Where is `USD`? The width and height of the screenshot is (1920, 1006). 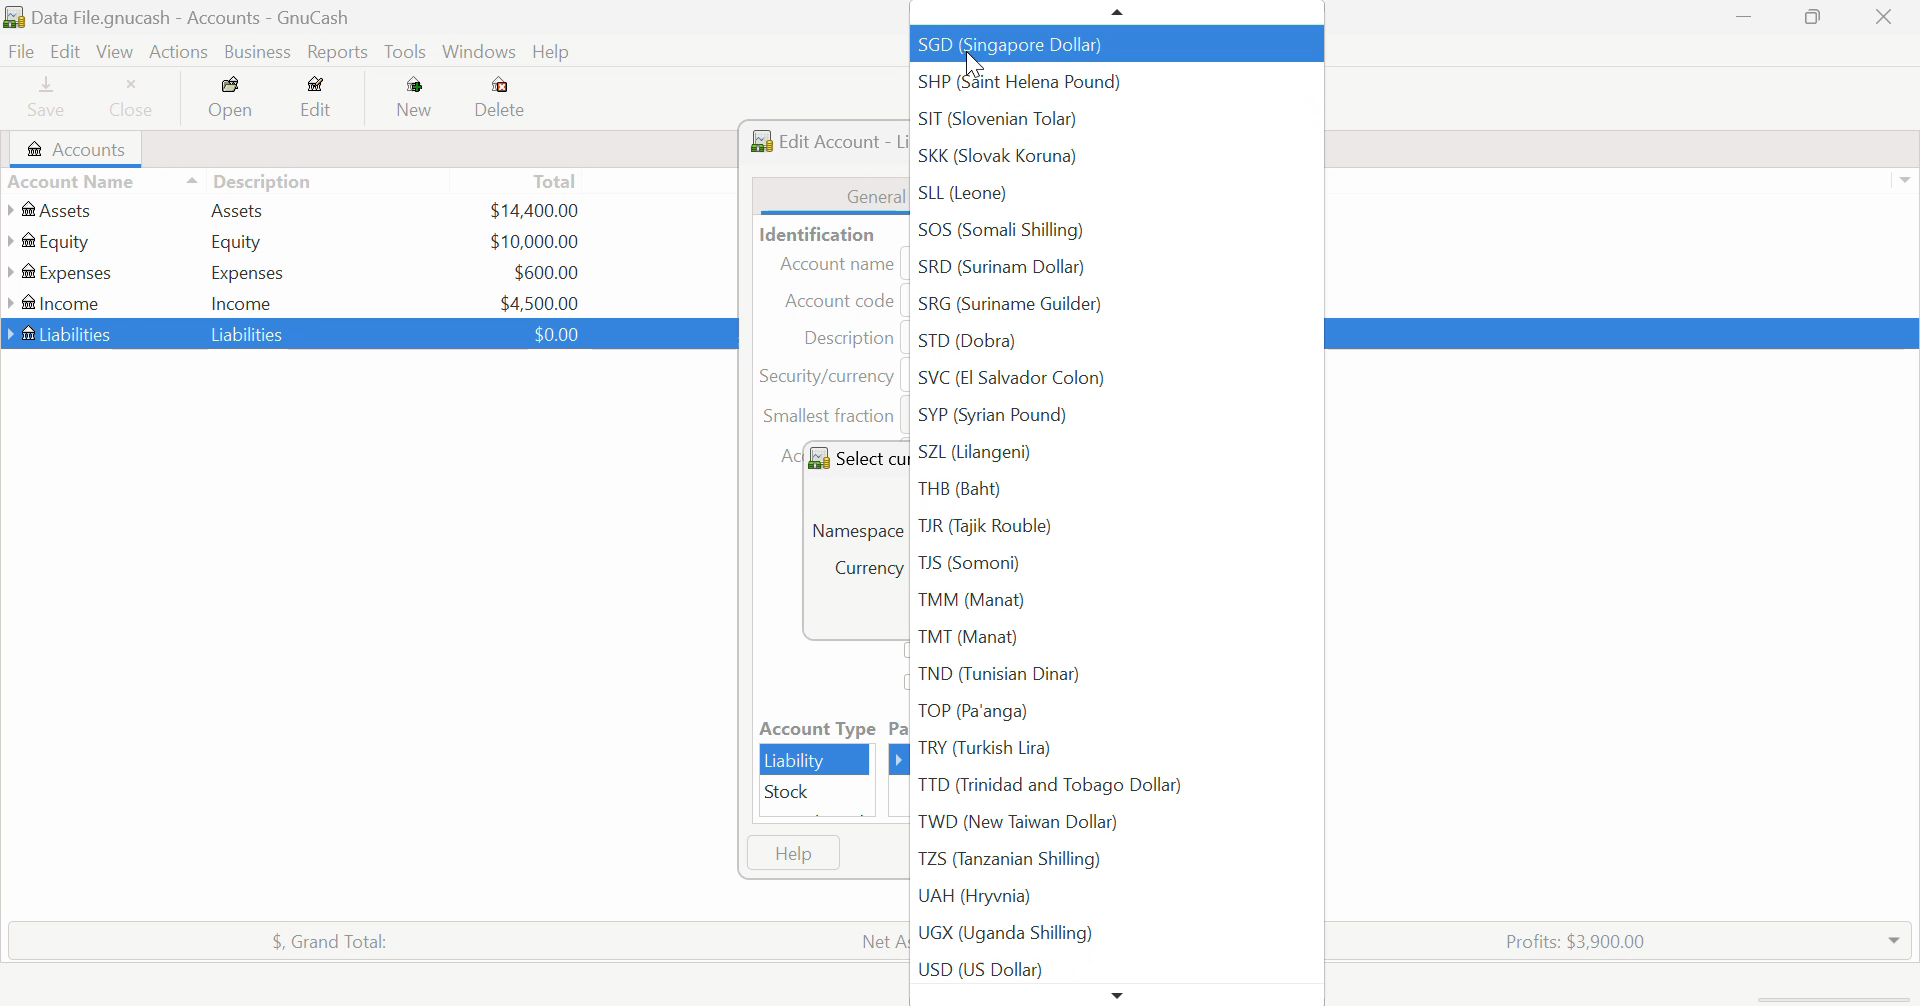
USD is located at coordinates (1115, 969).